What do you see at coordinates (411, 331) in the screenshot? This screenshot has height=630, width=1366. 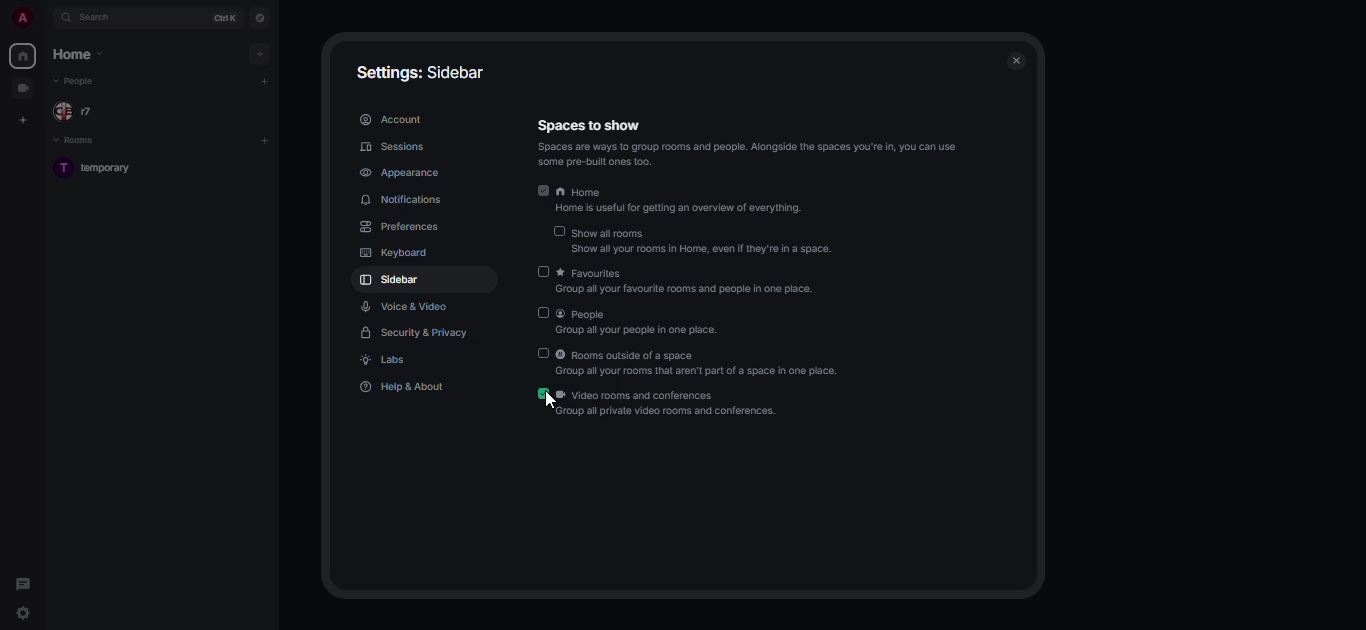 I see `security & privacy` at bounding box center [411, 331].